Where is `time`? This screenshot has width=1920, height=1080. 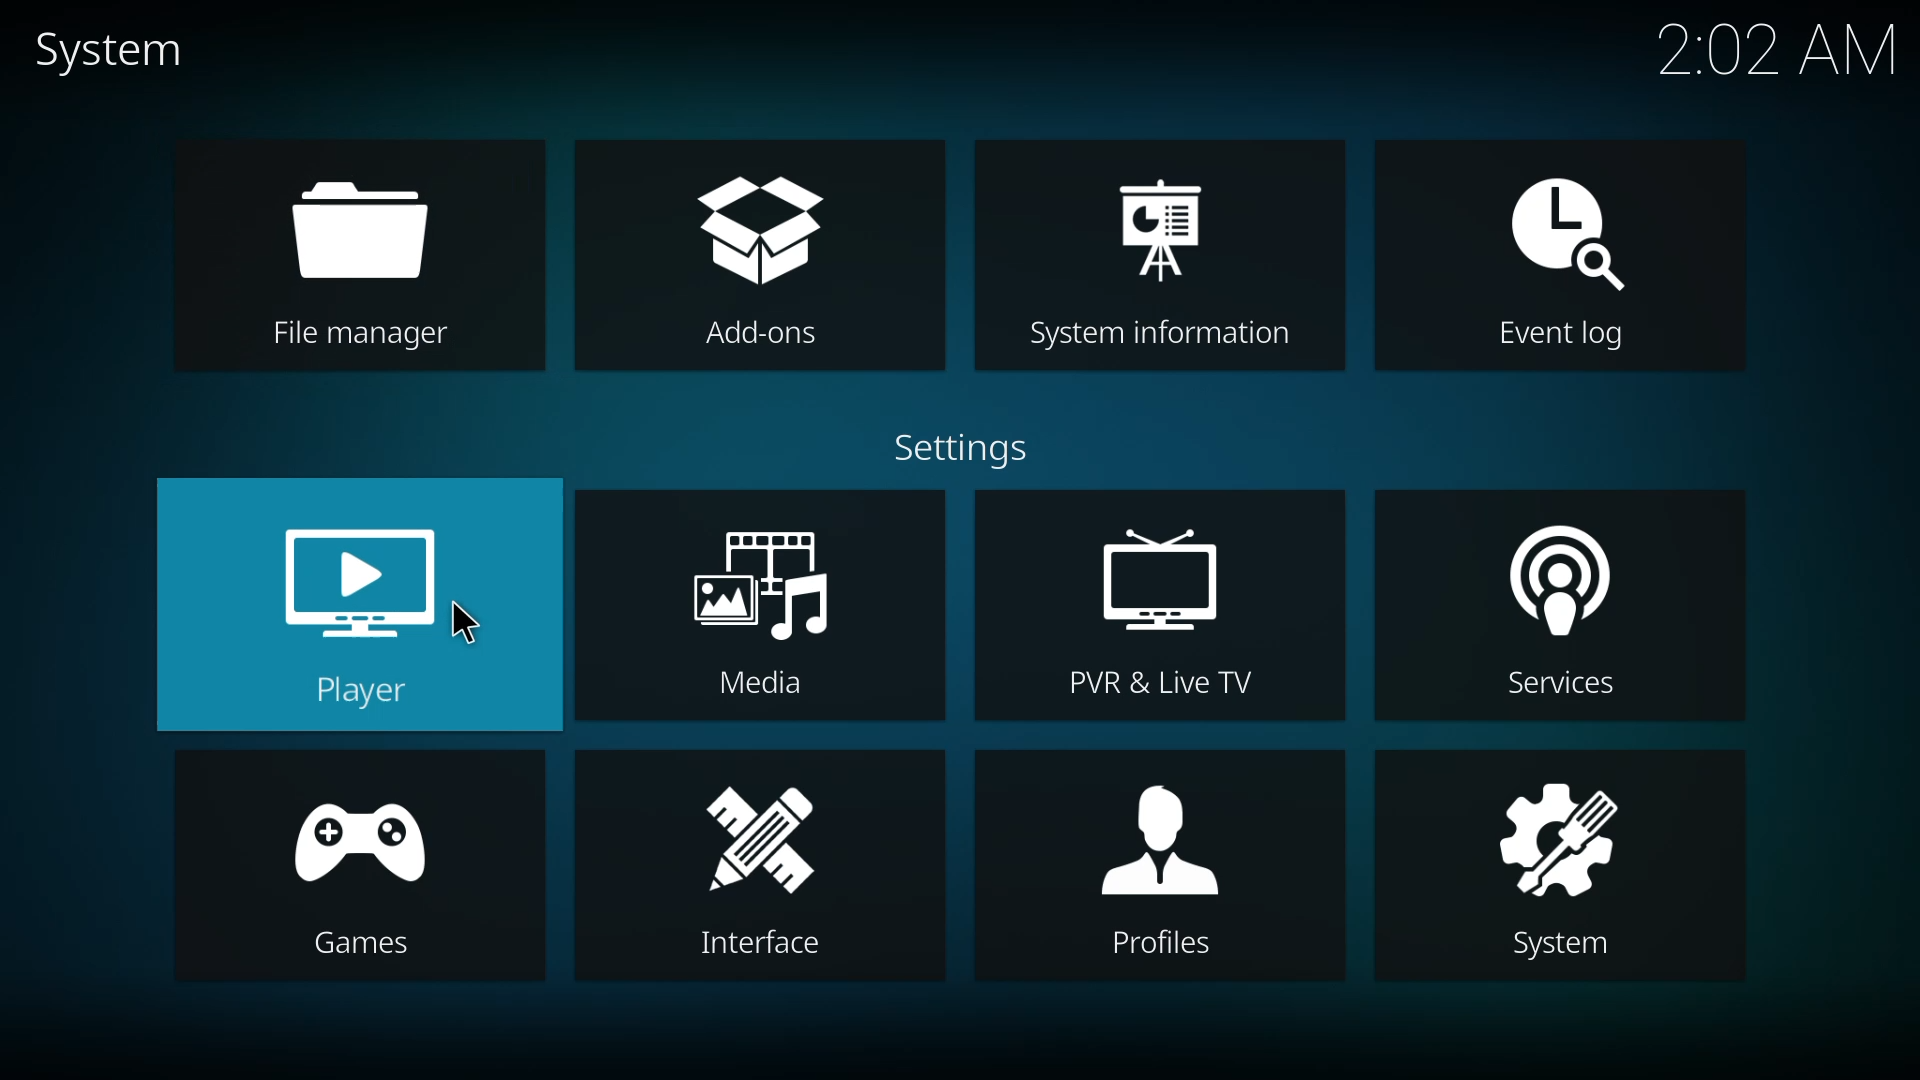 time is located at coordinates (1777, 46).